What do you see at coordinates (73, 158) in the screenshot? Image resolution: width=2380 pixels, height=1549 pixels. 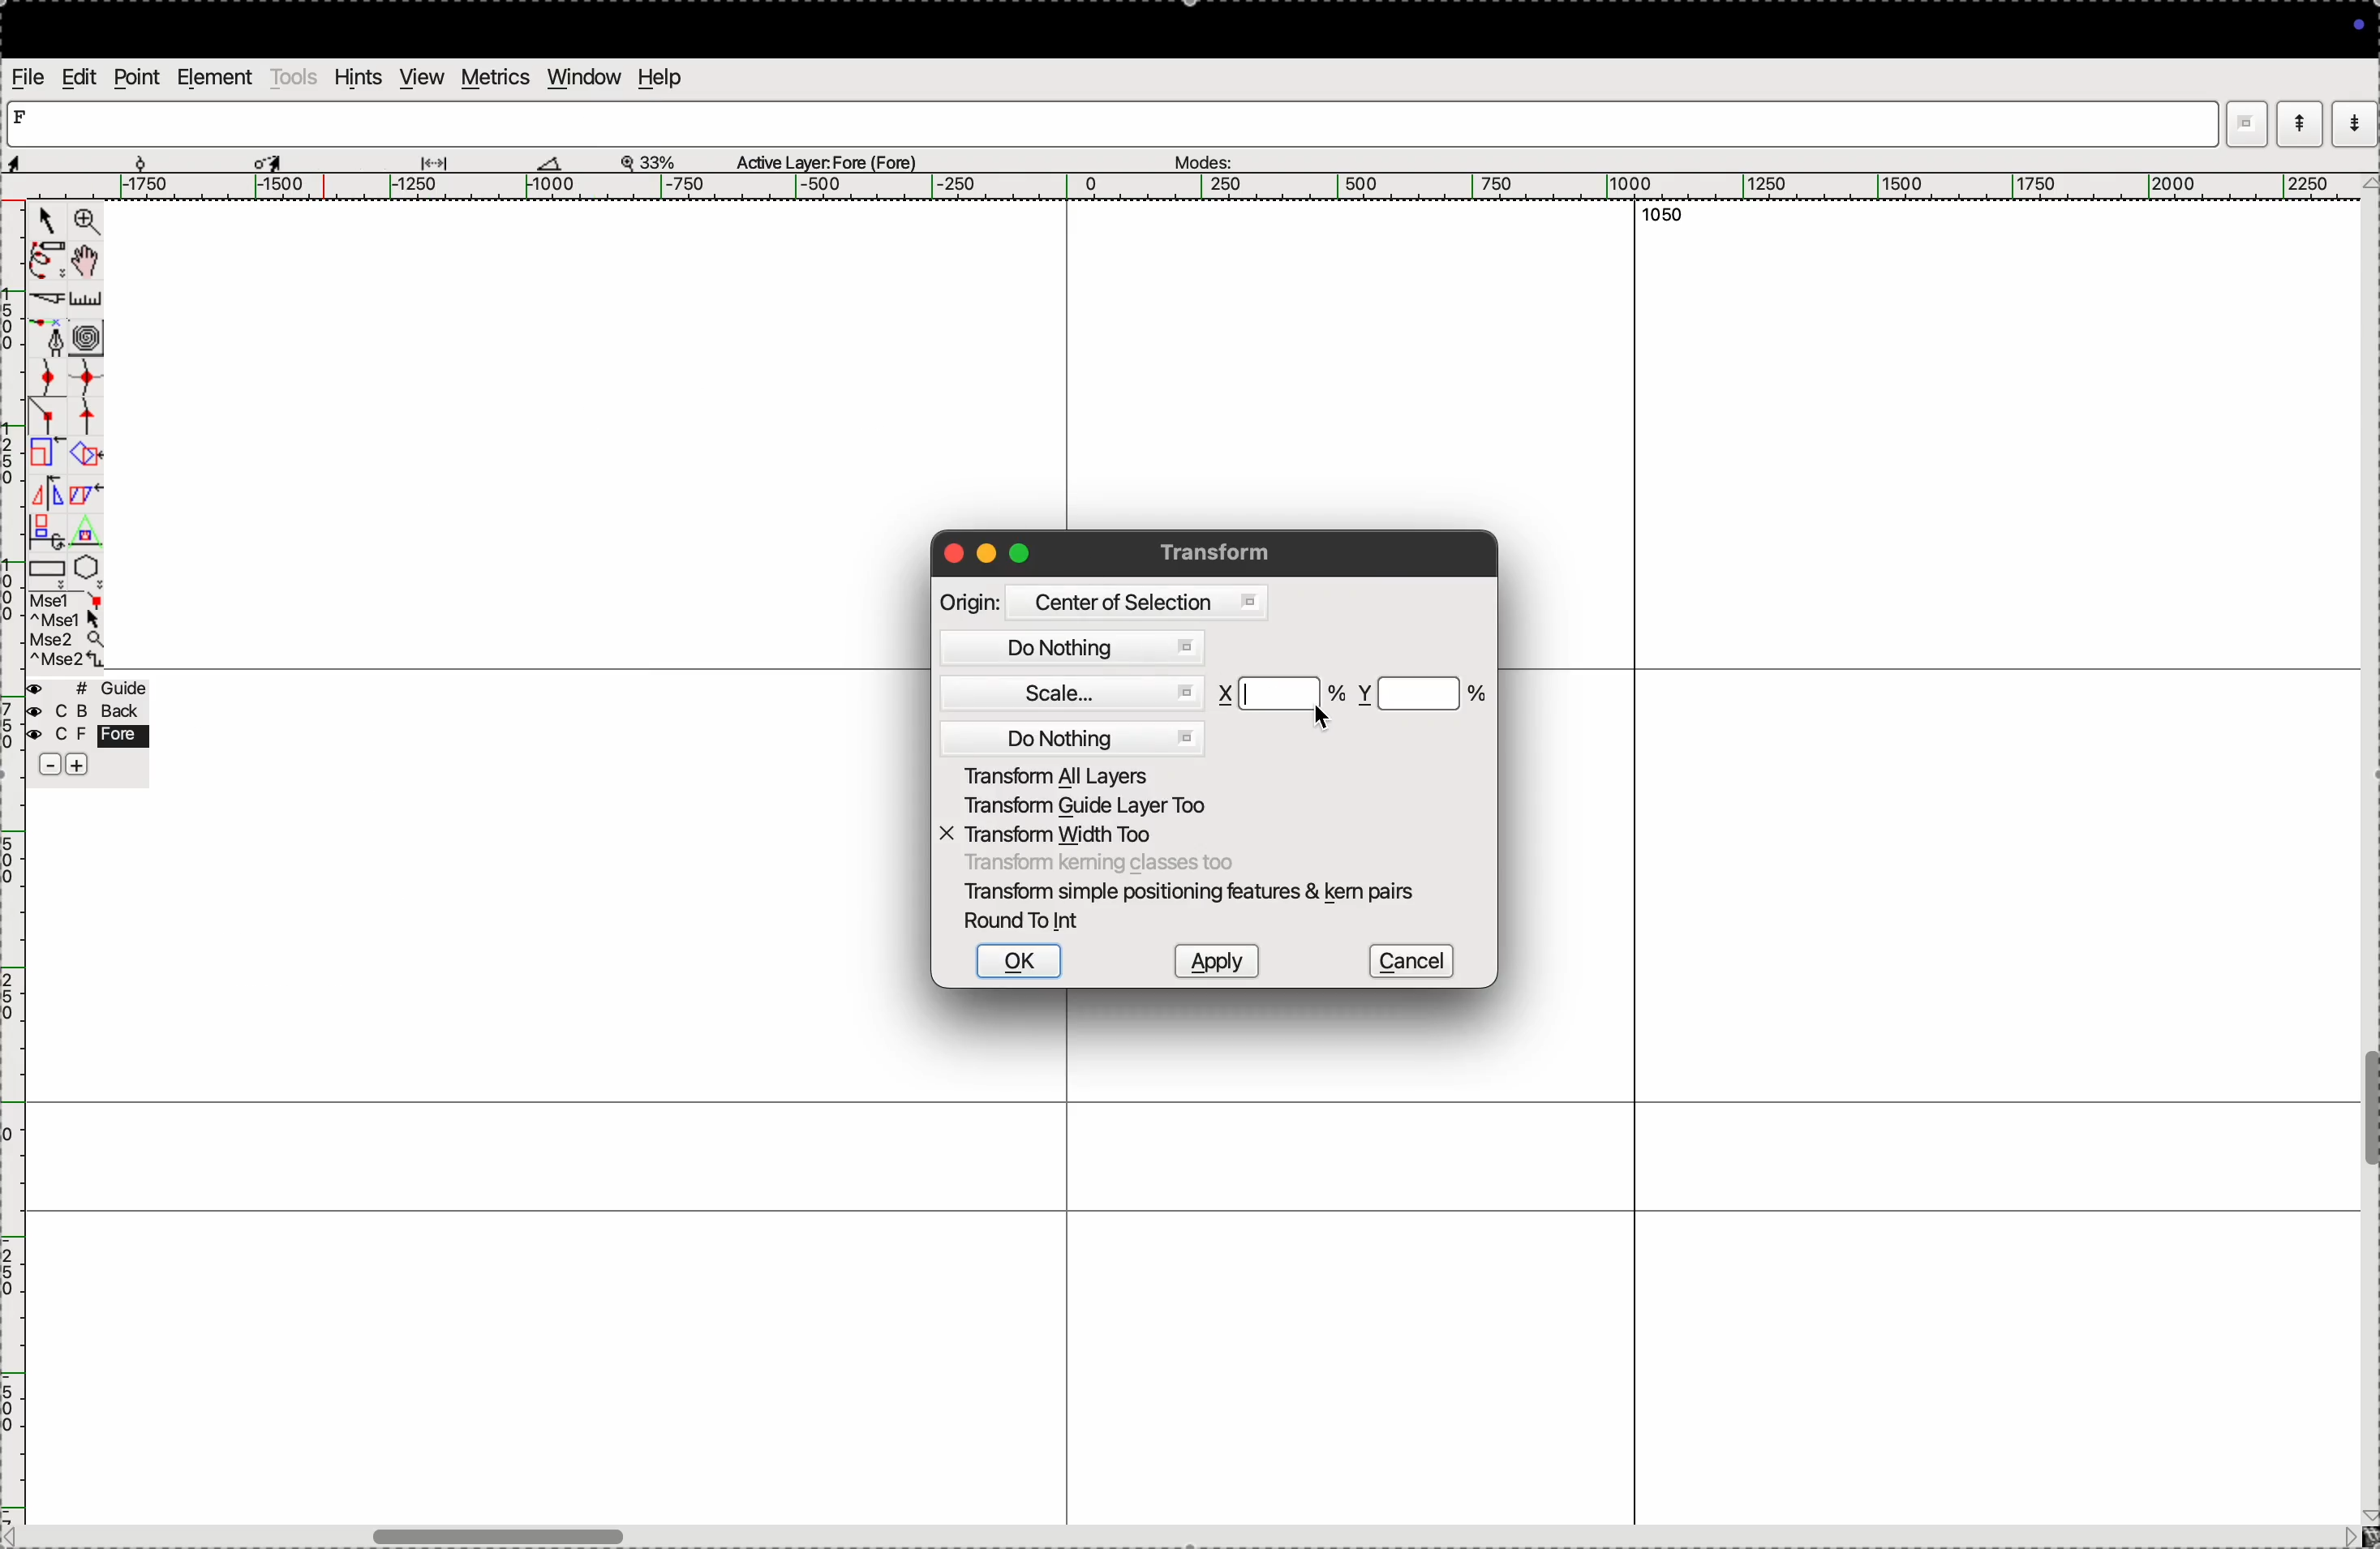 I see `aspects` at bounding box center [73, 158].